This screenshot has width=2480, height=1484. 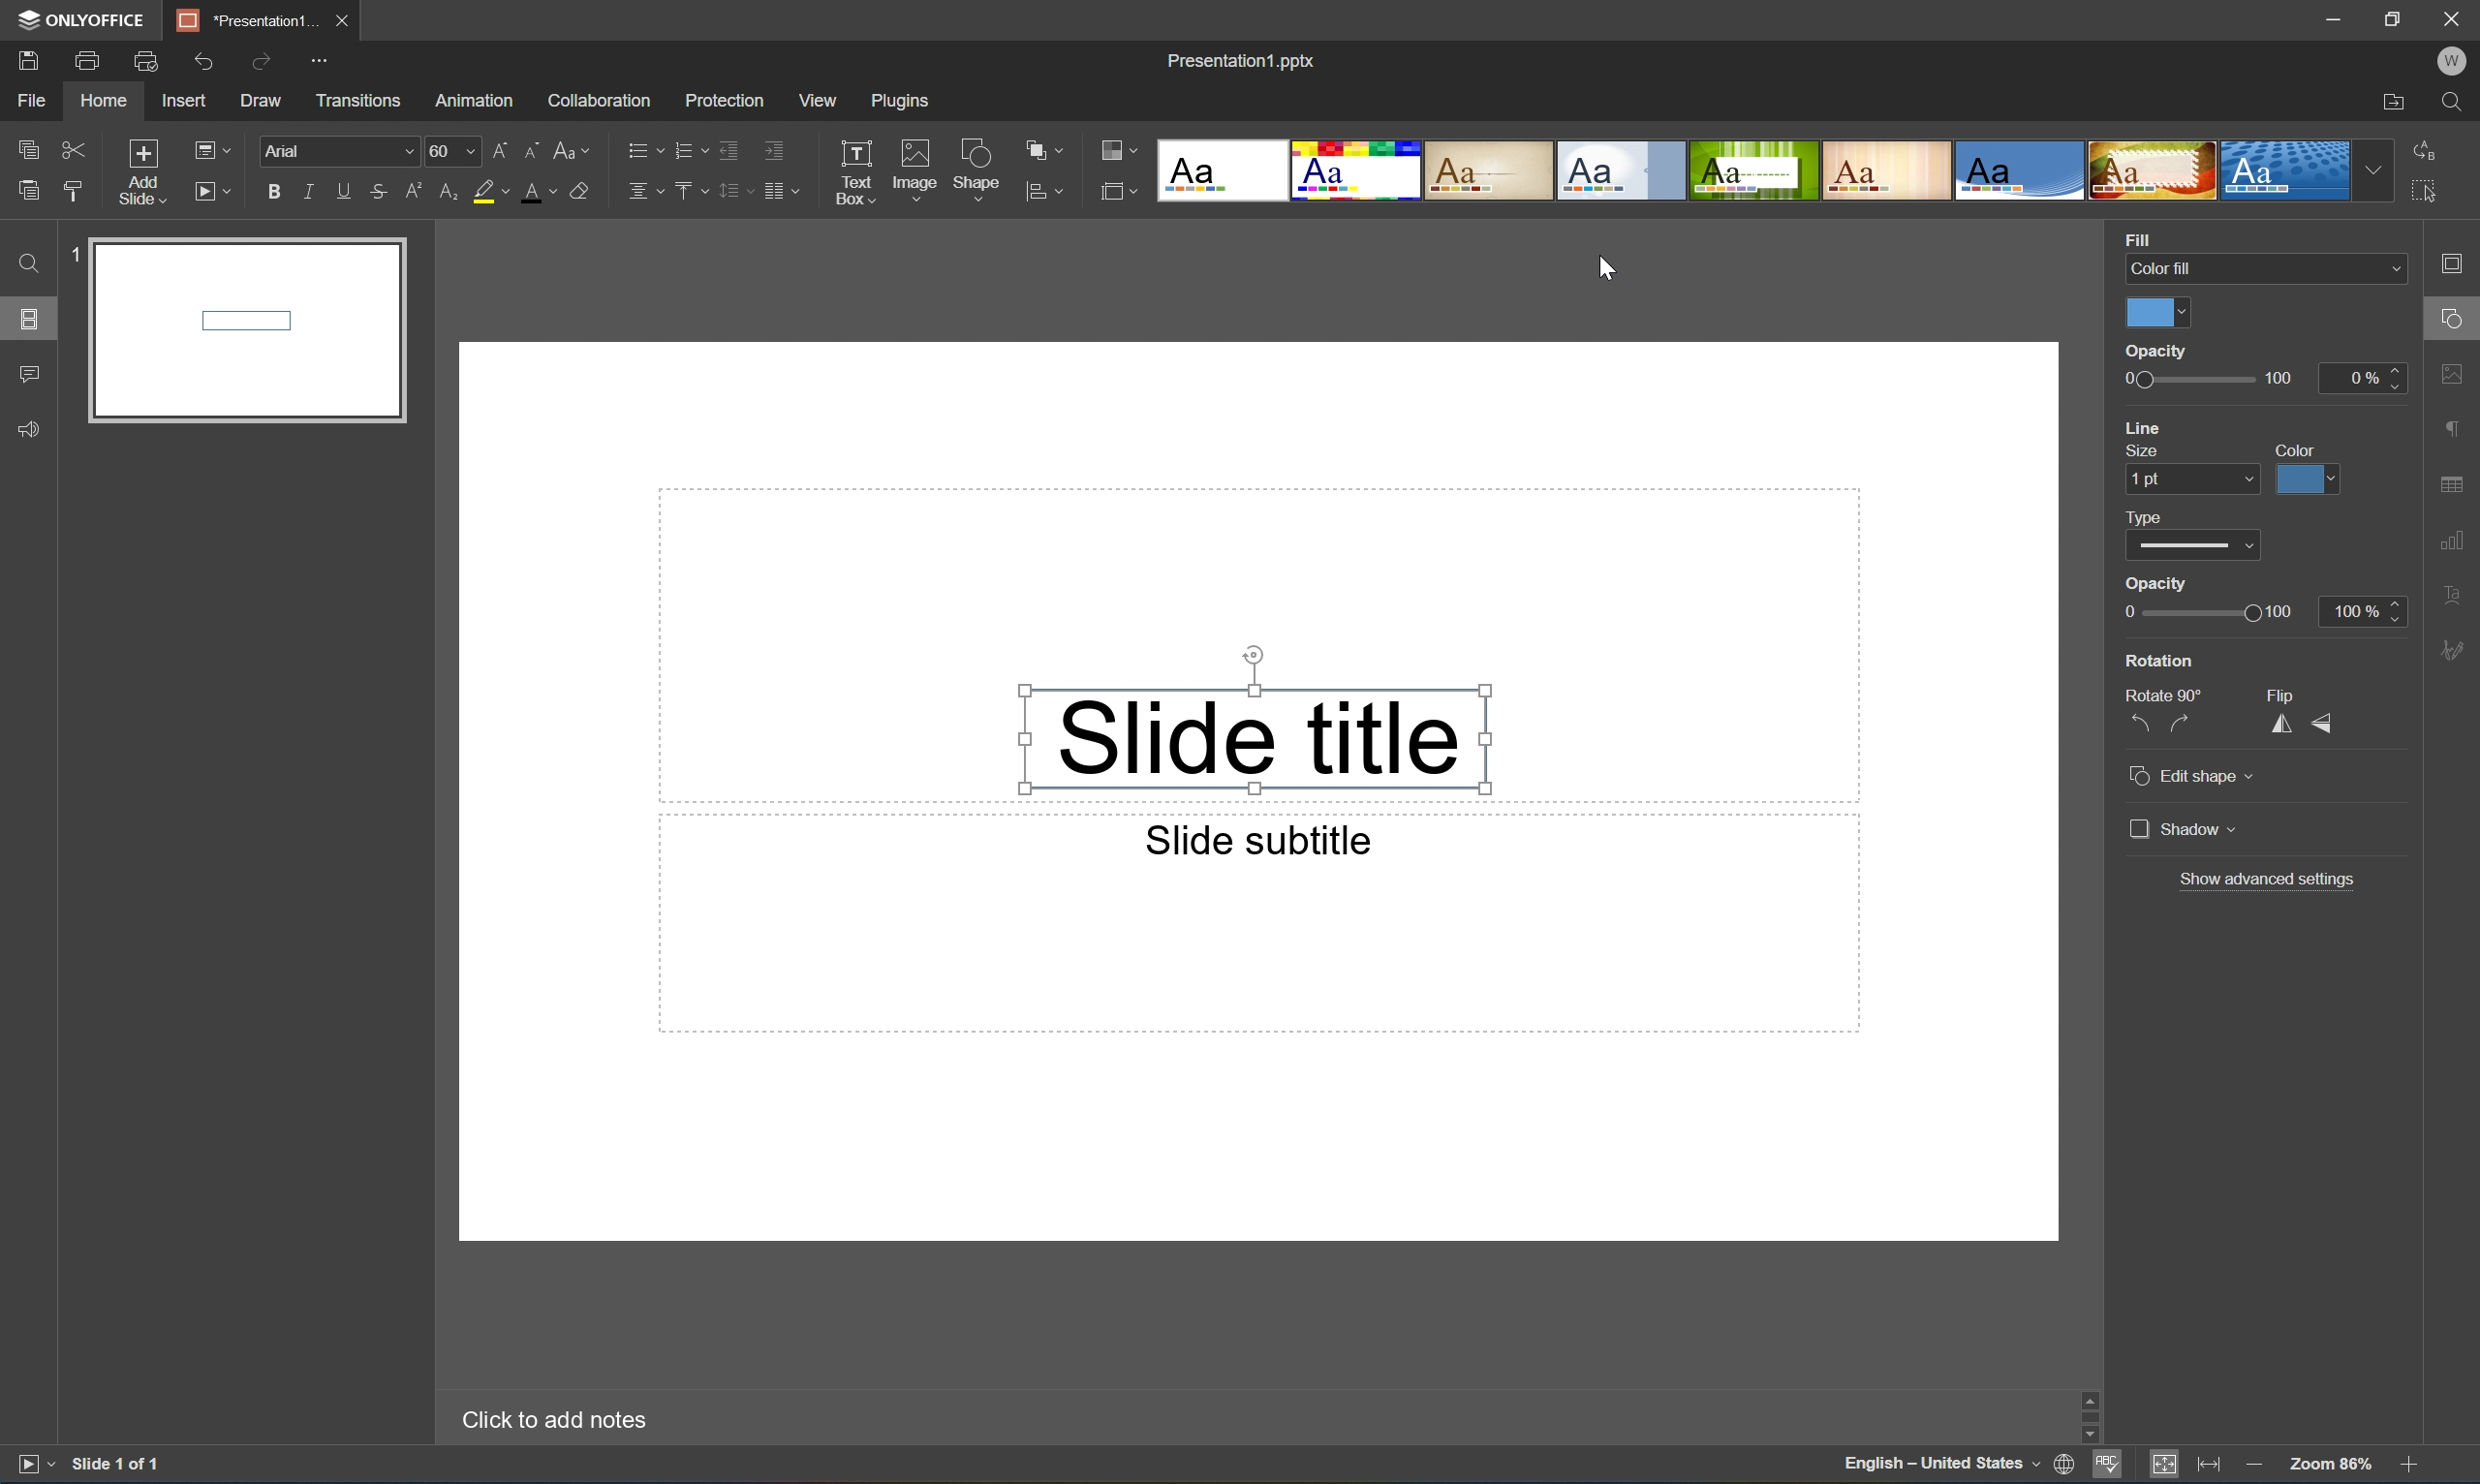 What do you see at coordinates (2260, 266) in the screenshot?
I see `Color fill` at bounding box center [2260, 266].